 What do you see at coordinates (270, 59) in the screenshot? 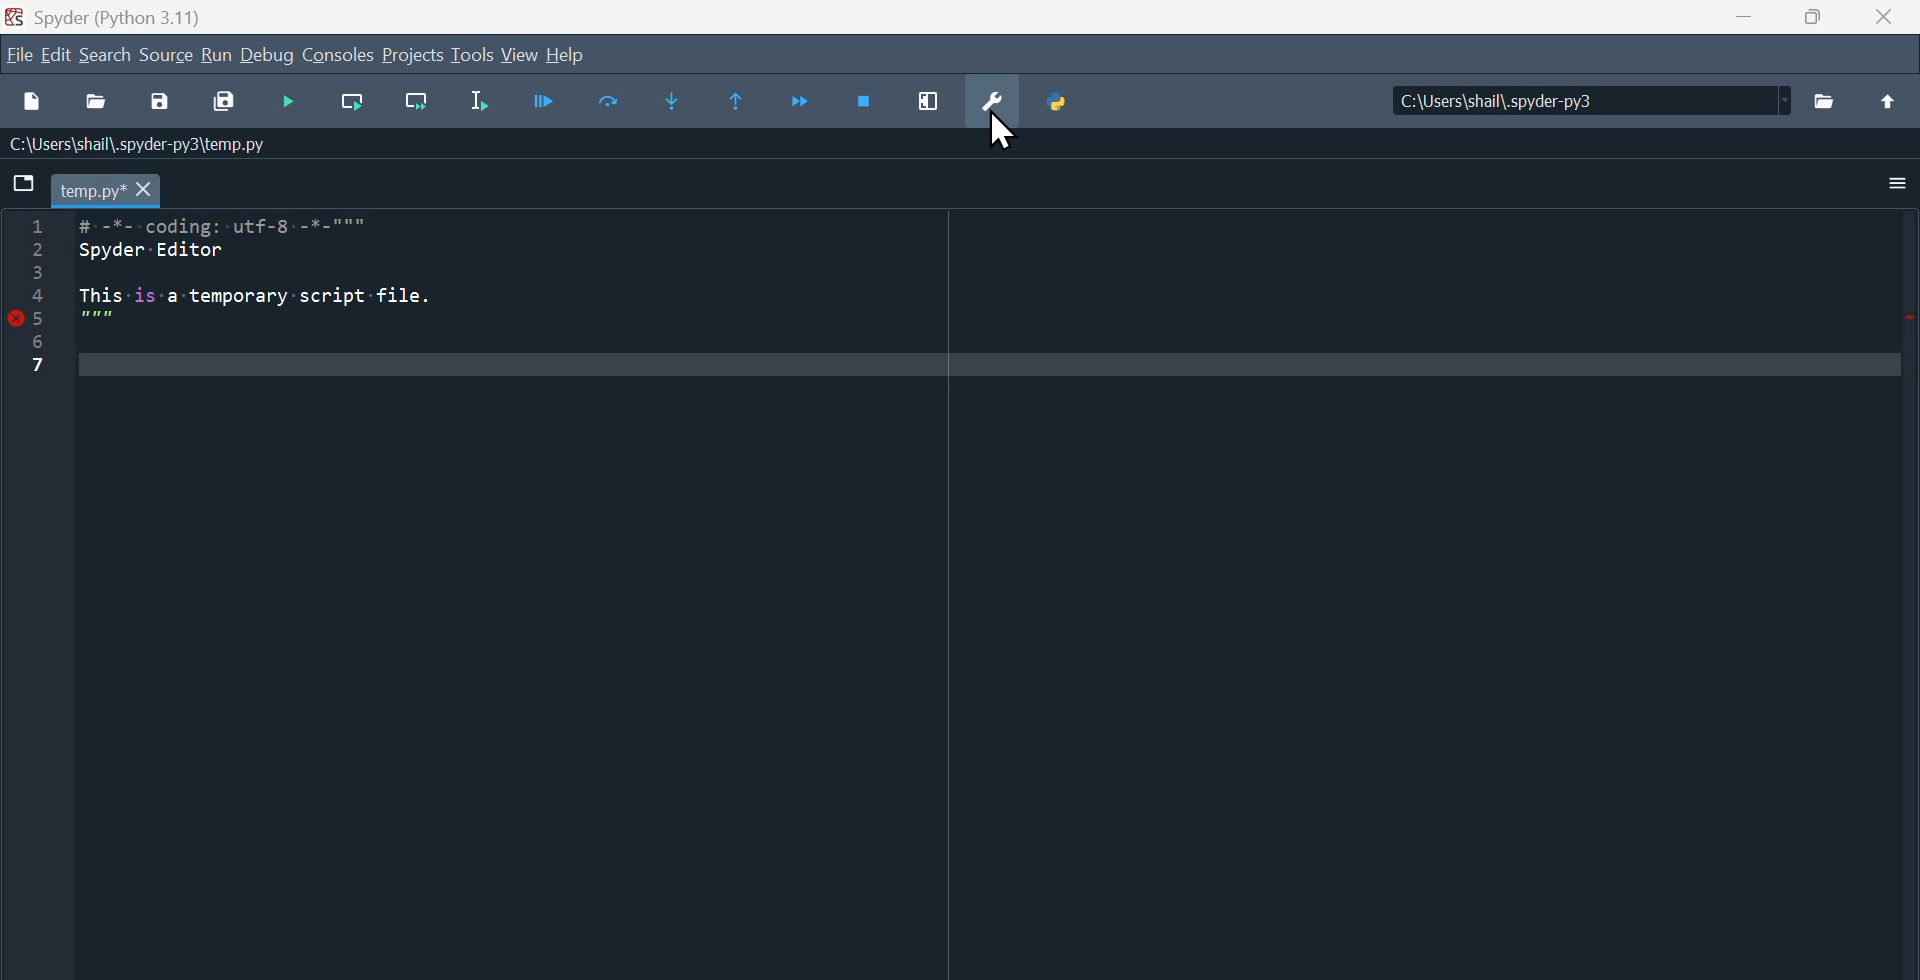
I see `Debug` at bounding box center [270, 59].